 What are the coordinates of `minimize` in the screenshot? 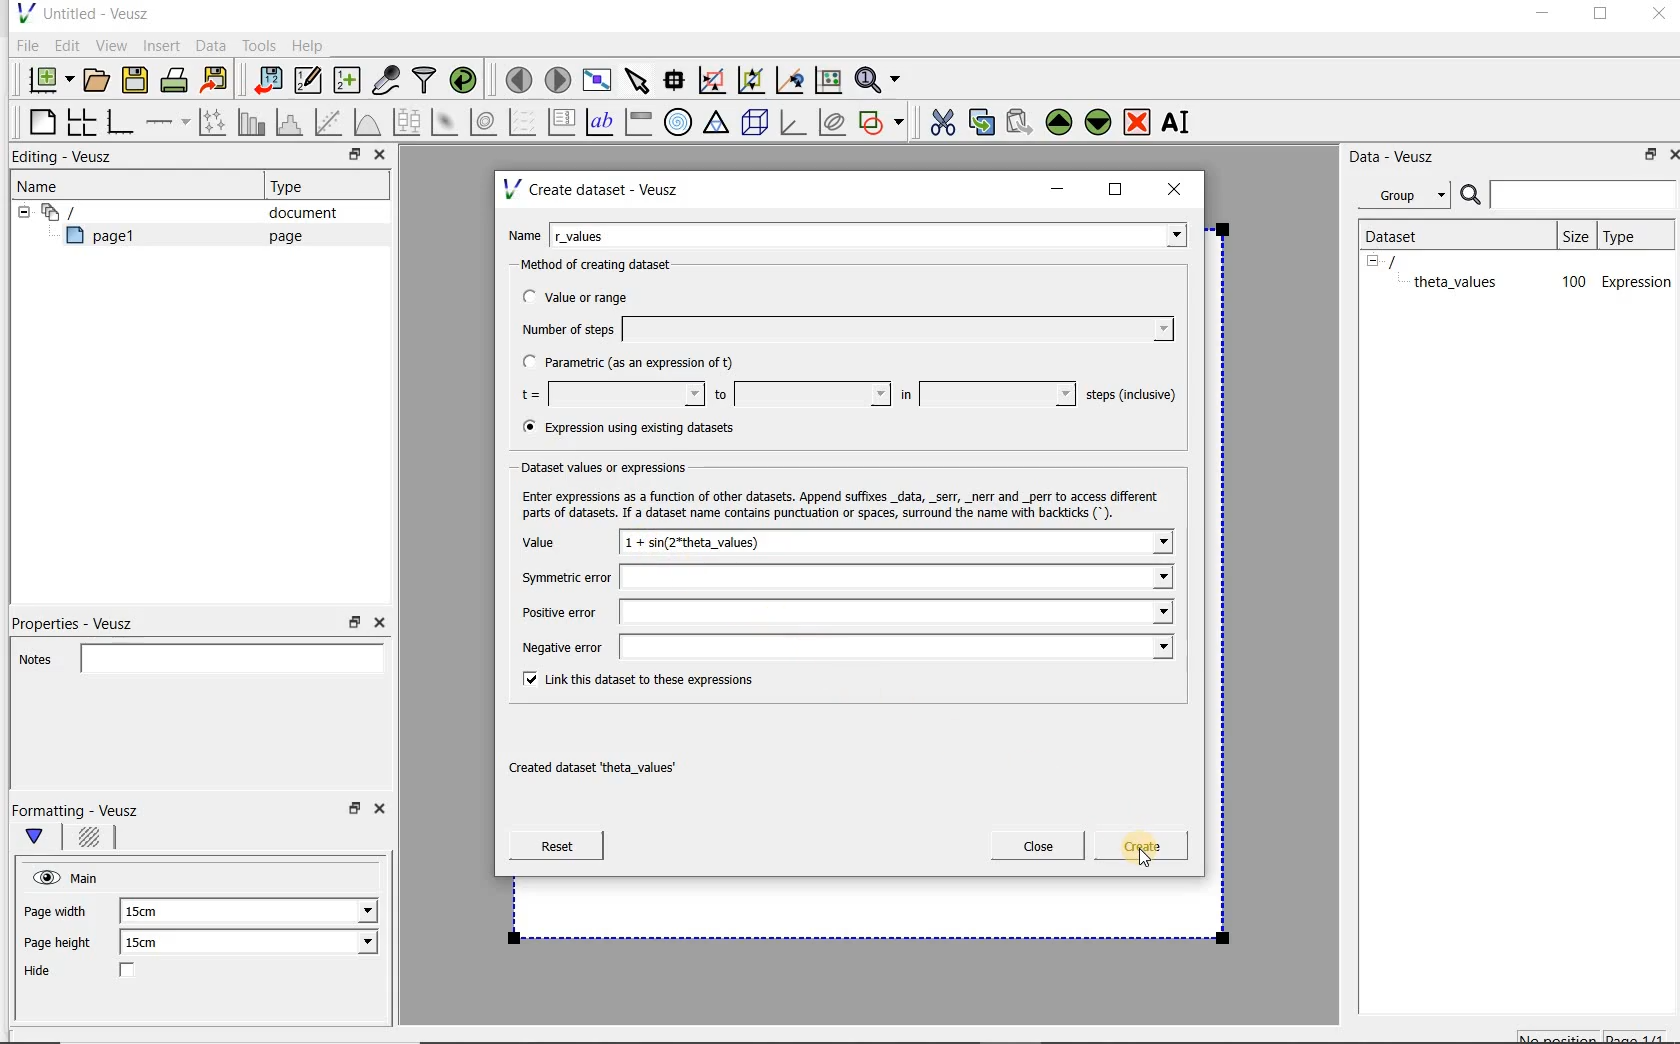 It's located at (1541, 16).